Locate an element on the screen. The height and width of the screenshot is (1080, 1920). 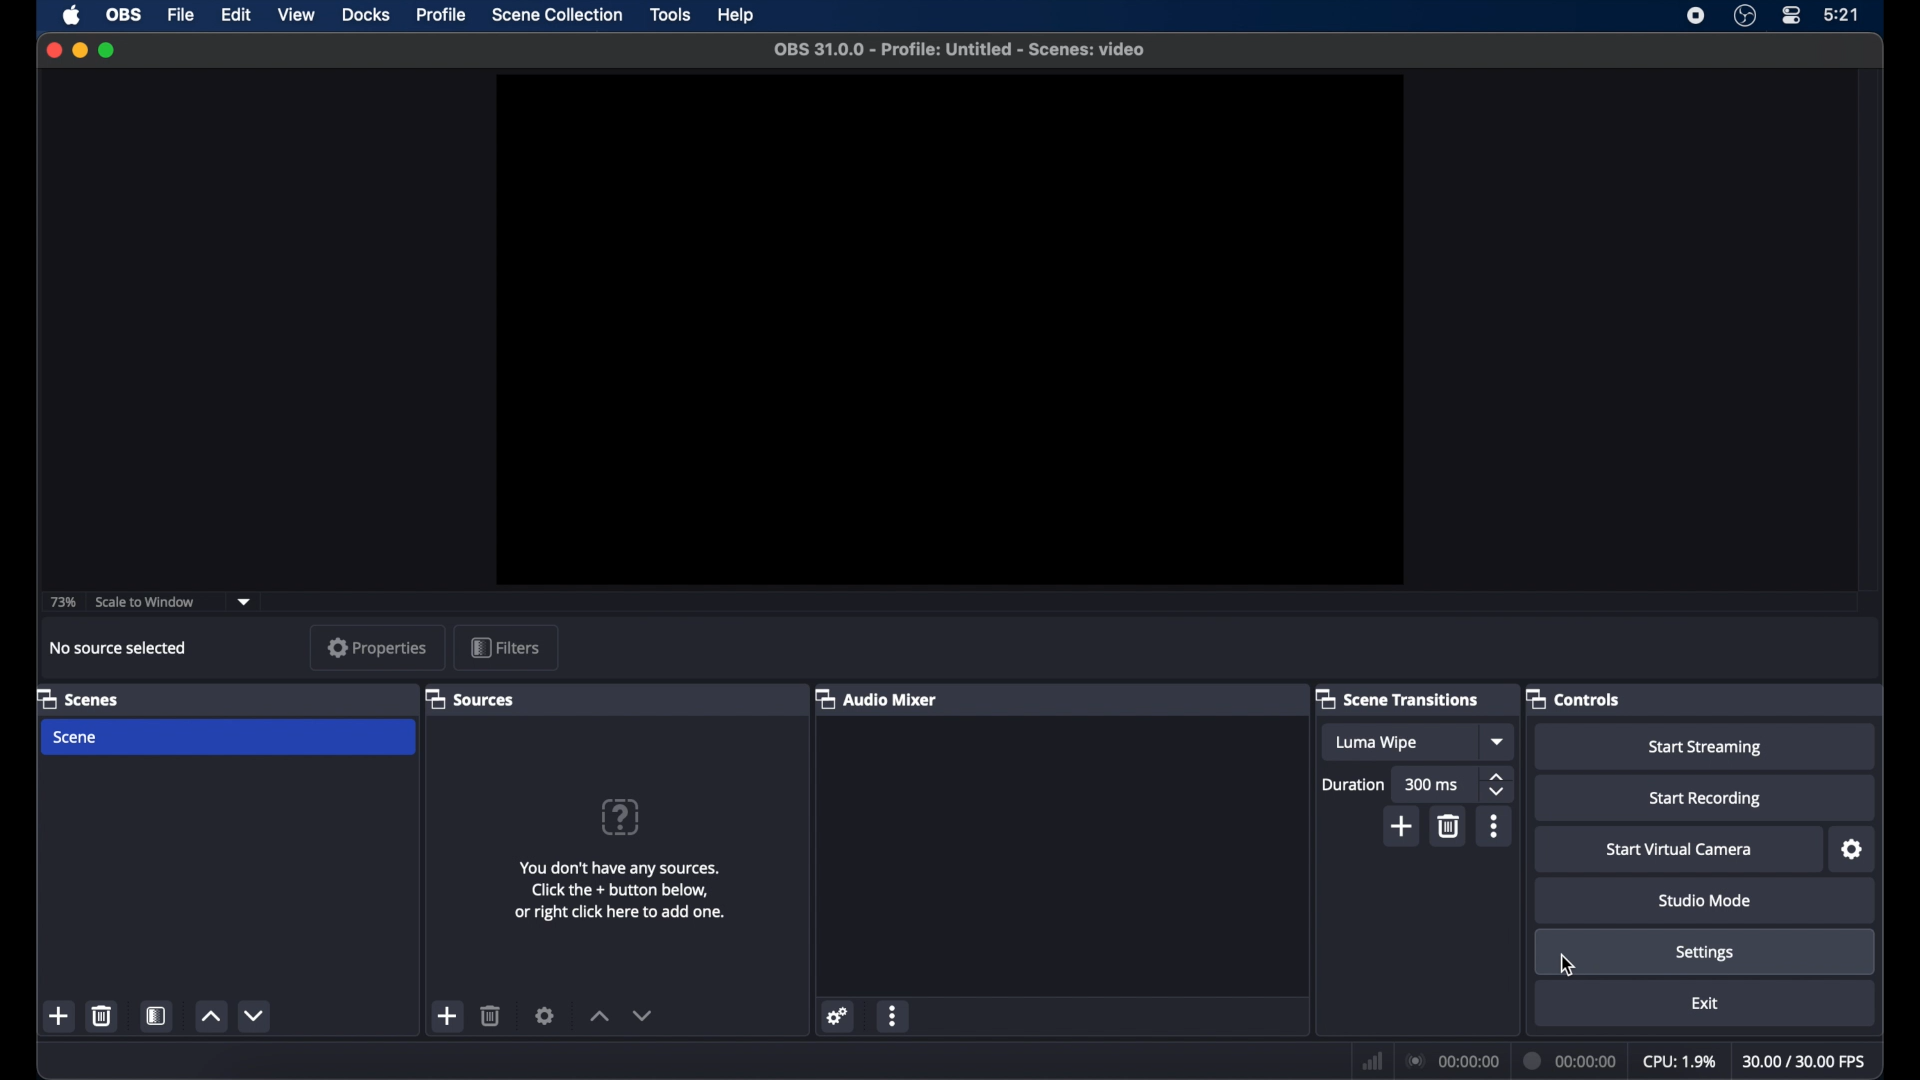
OBS 31.0.0 - Profile: Untitled - Scenes: video is located at coordinates (959, 49).